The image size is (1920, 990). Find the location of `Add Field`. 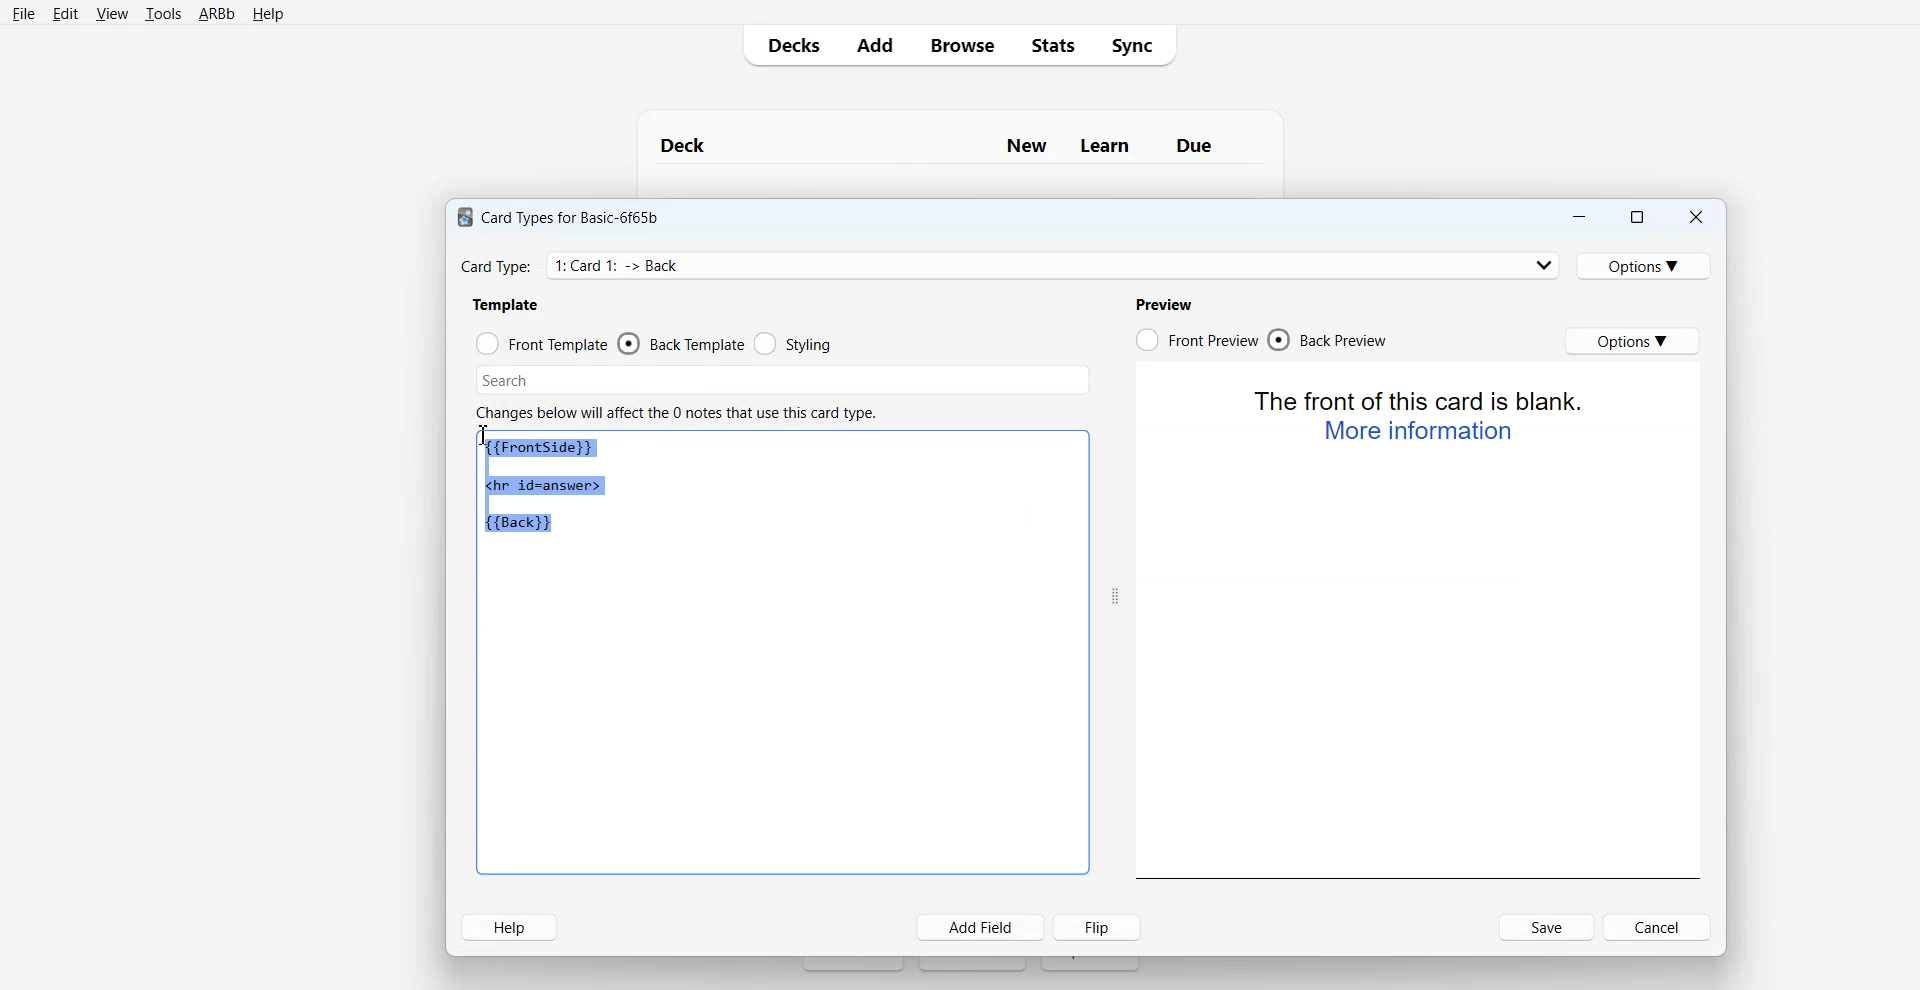

Add Field is located at coordinates (981, 927).